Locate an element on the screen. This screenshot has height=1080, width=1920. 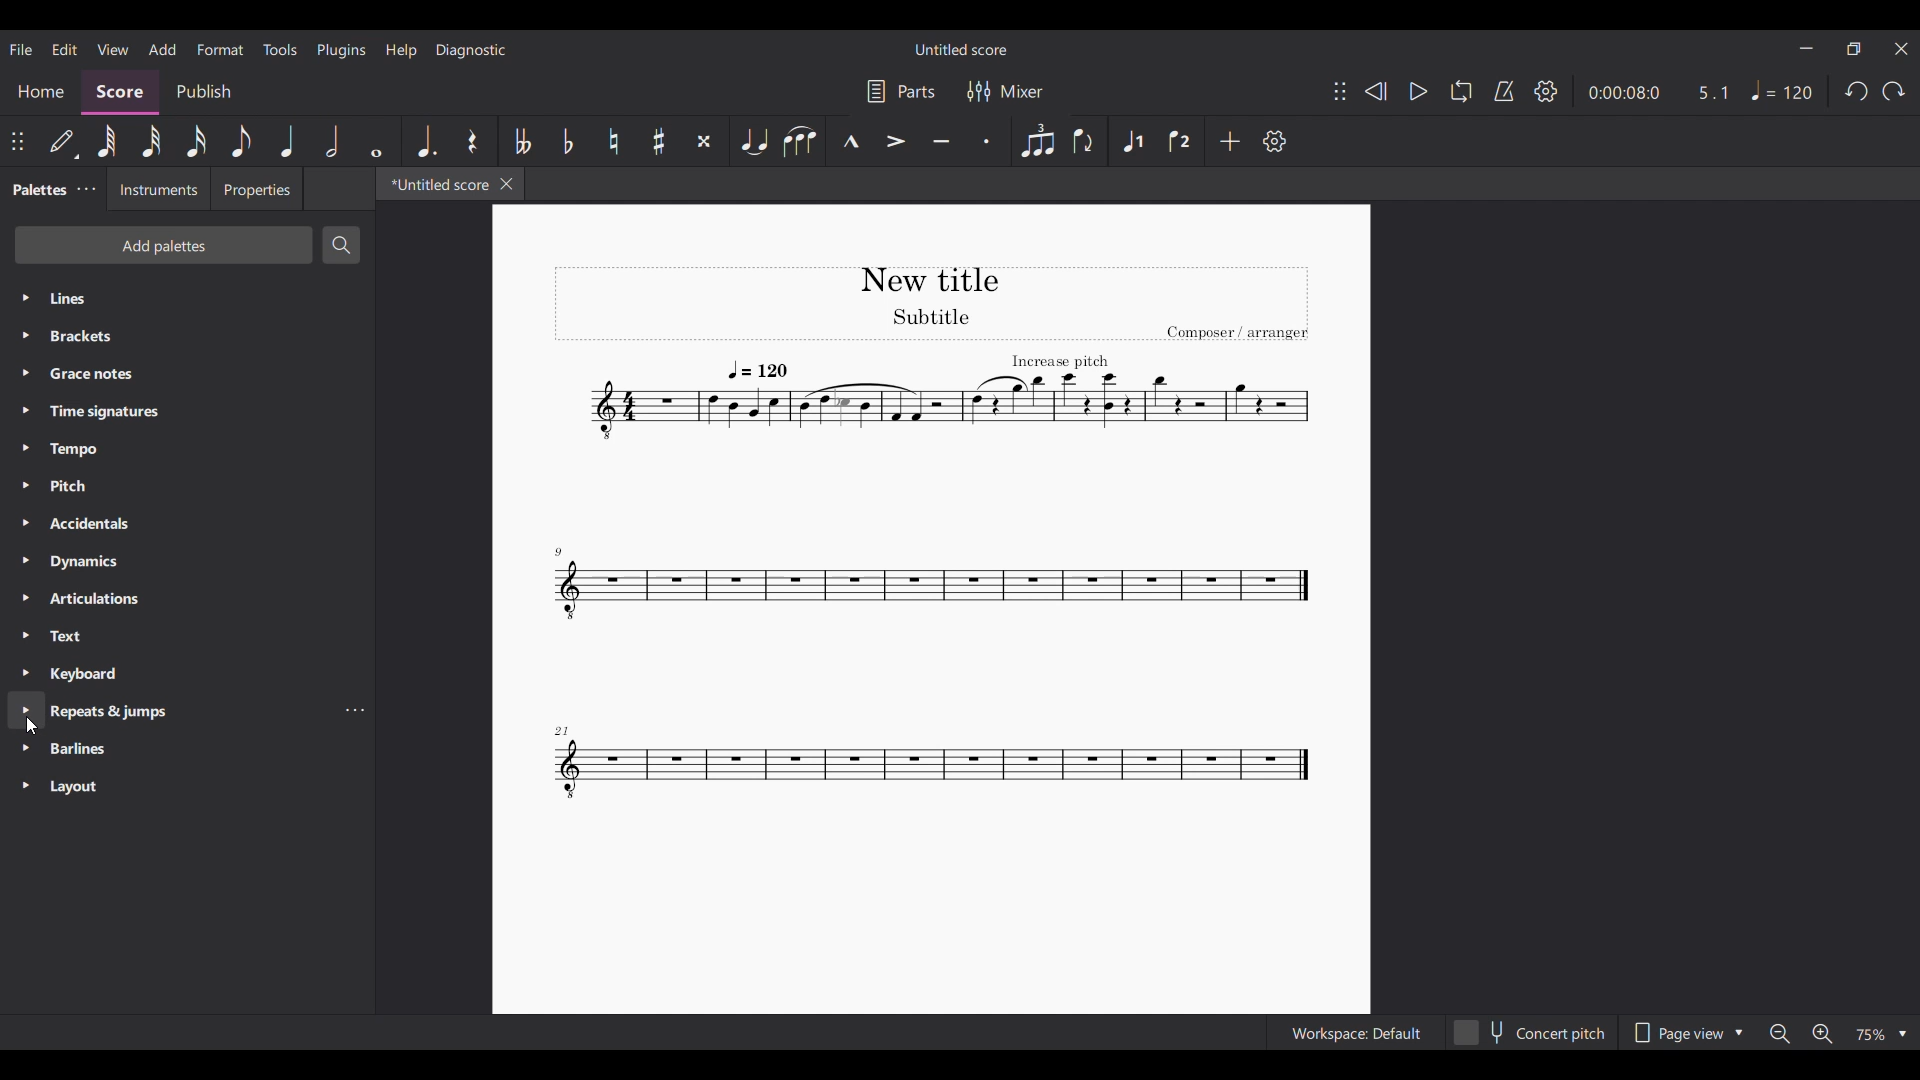
Concert pitch toggle is located at coordinates (1531, 1032).